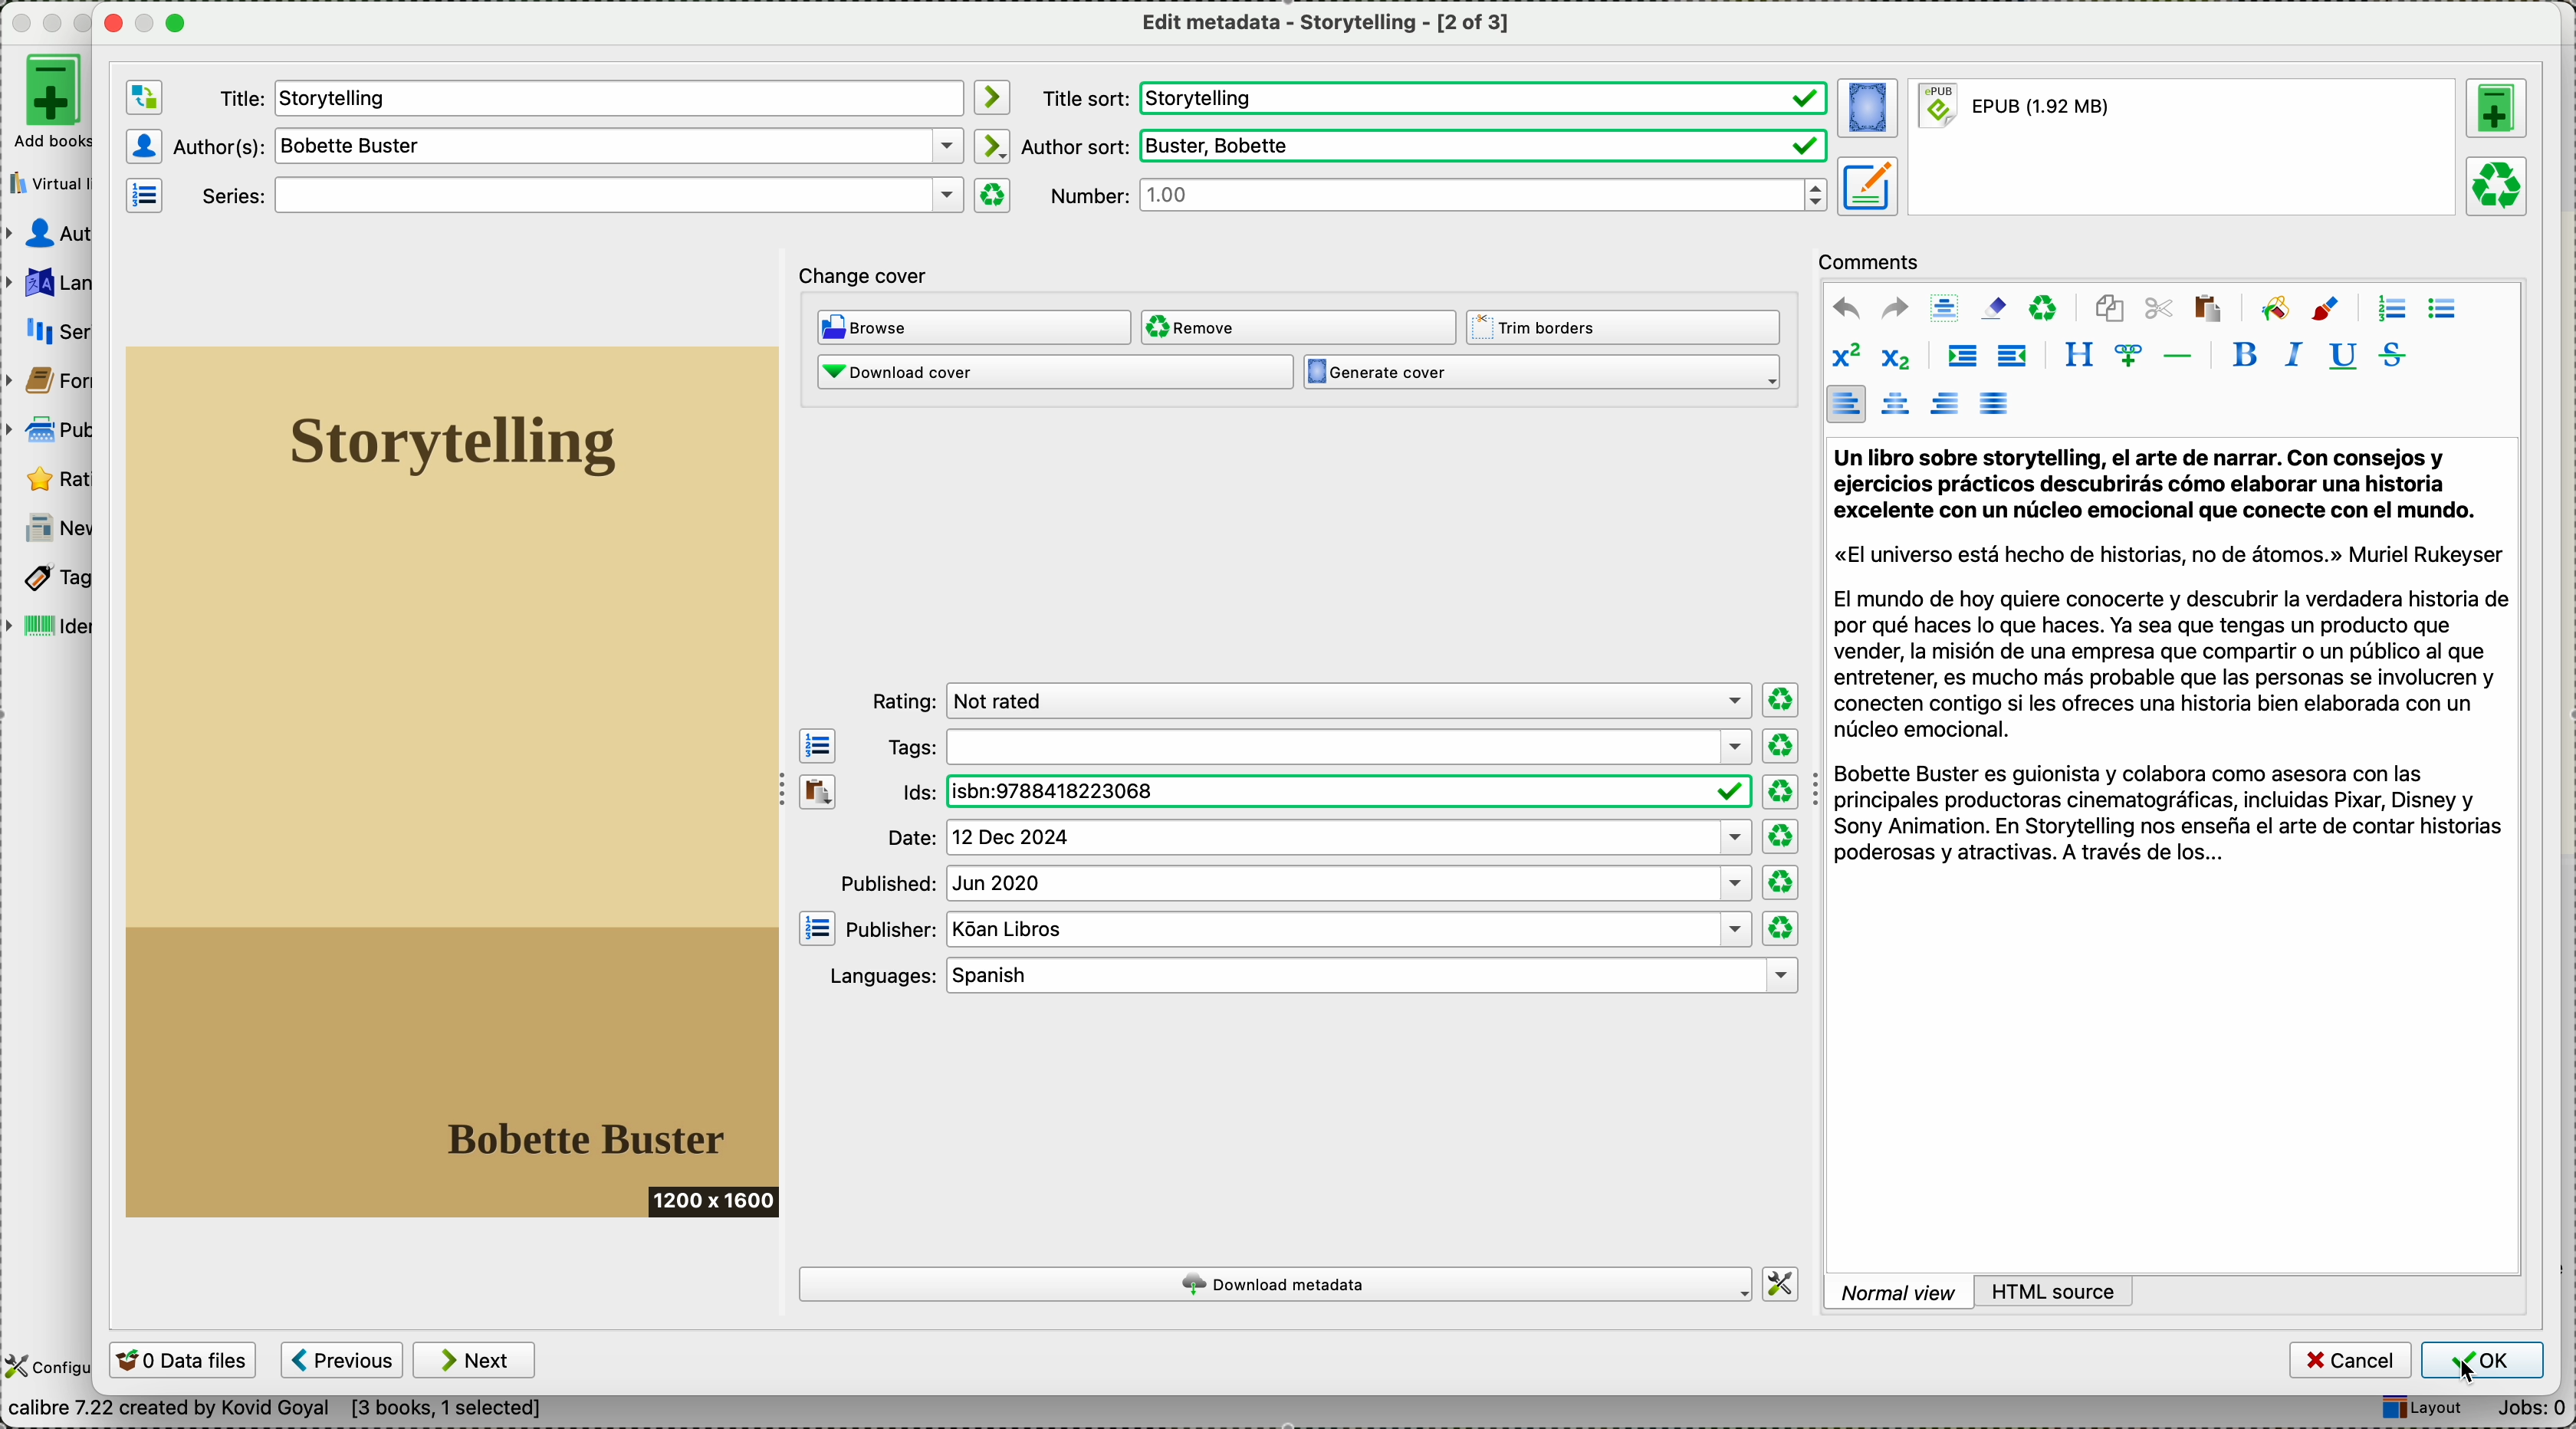 The image size is (2576, 1429). Describe the element at coordinates (2044, 309) in the screenshot. I see `clear` at that location.